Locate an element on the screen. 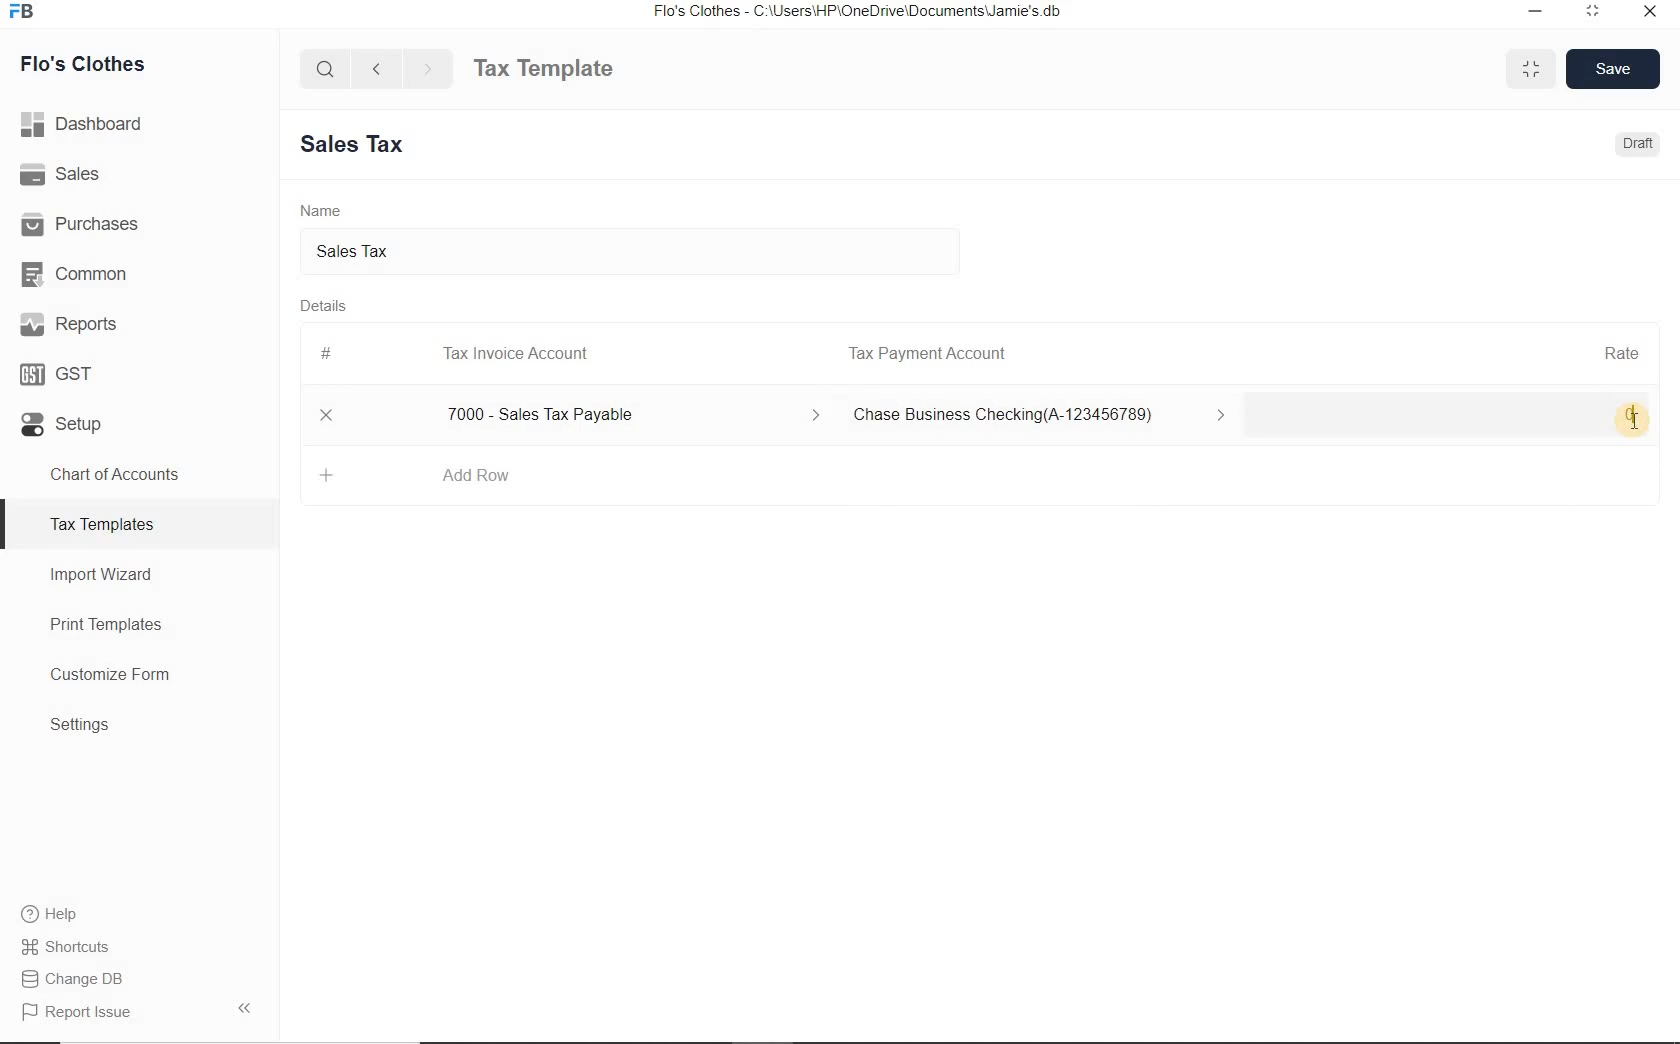 This screenshot has width=1680, height=1044. Rate is located at coordinates (1621, 351).